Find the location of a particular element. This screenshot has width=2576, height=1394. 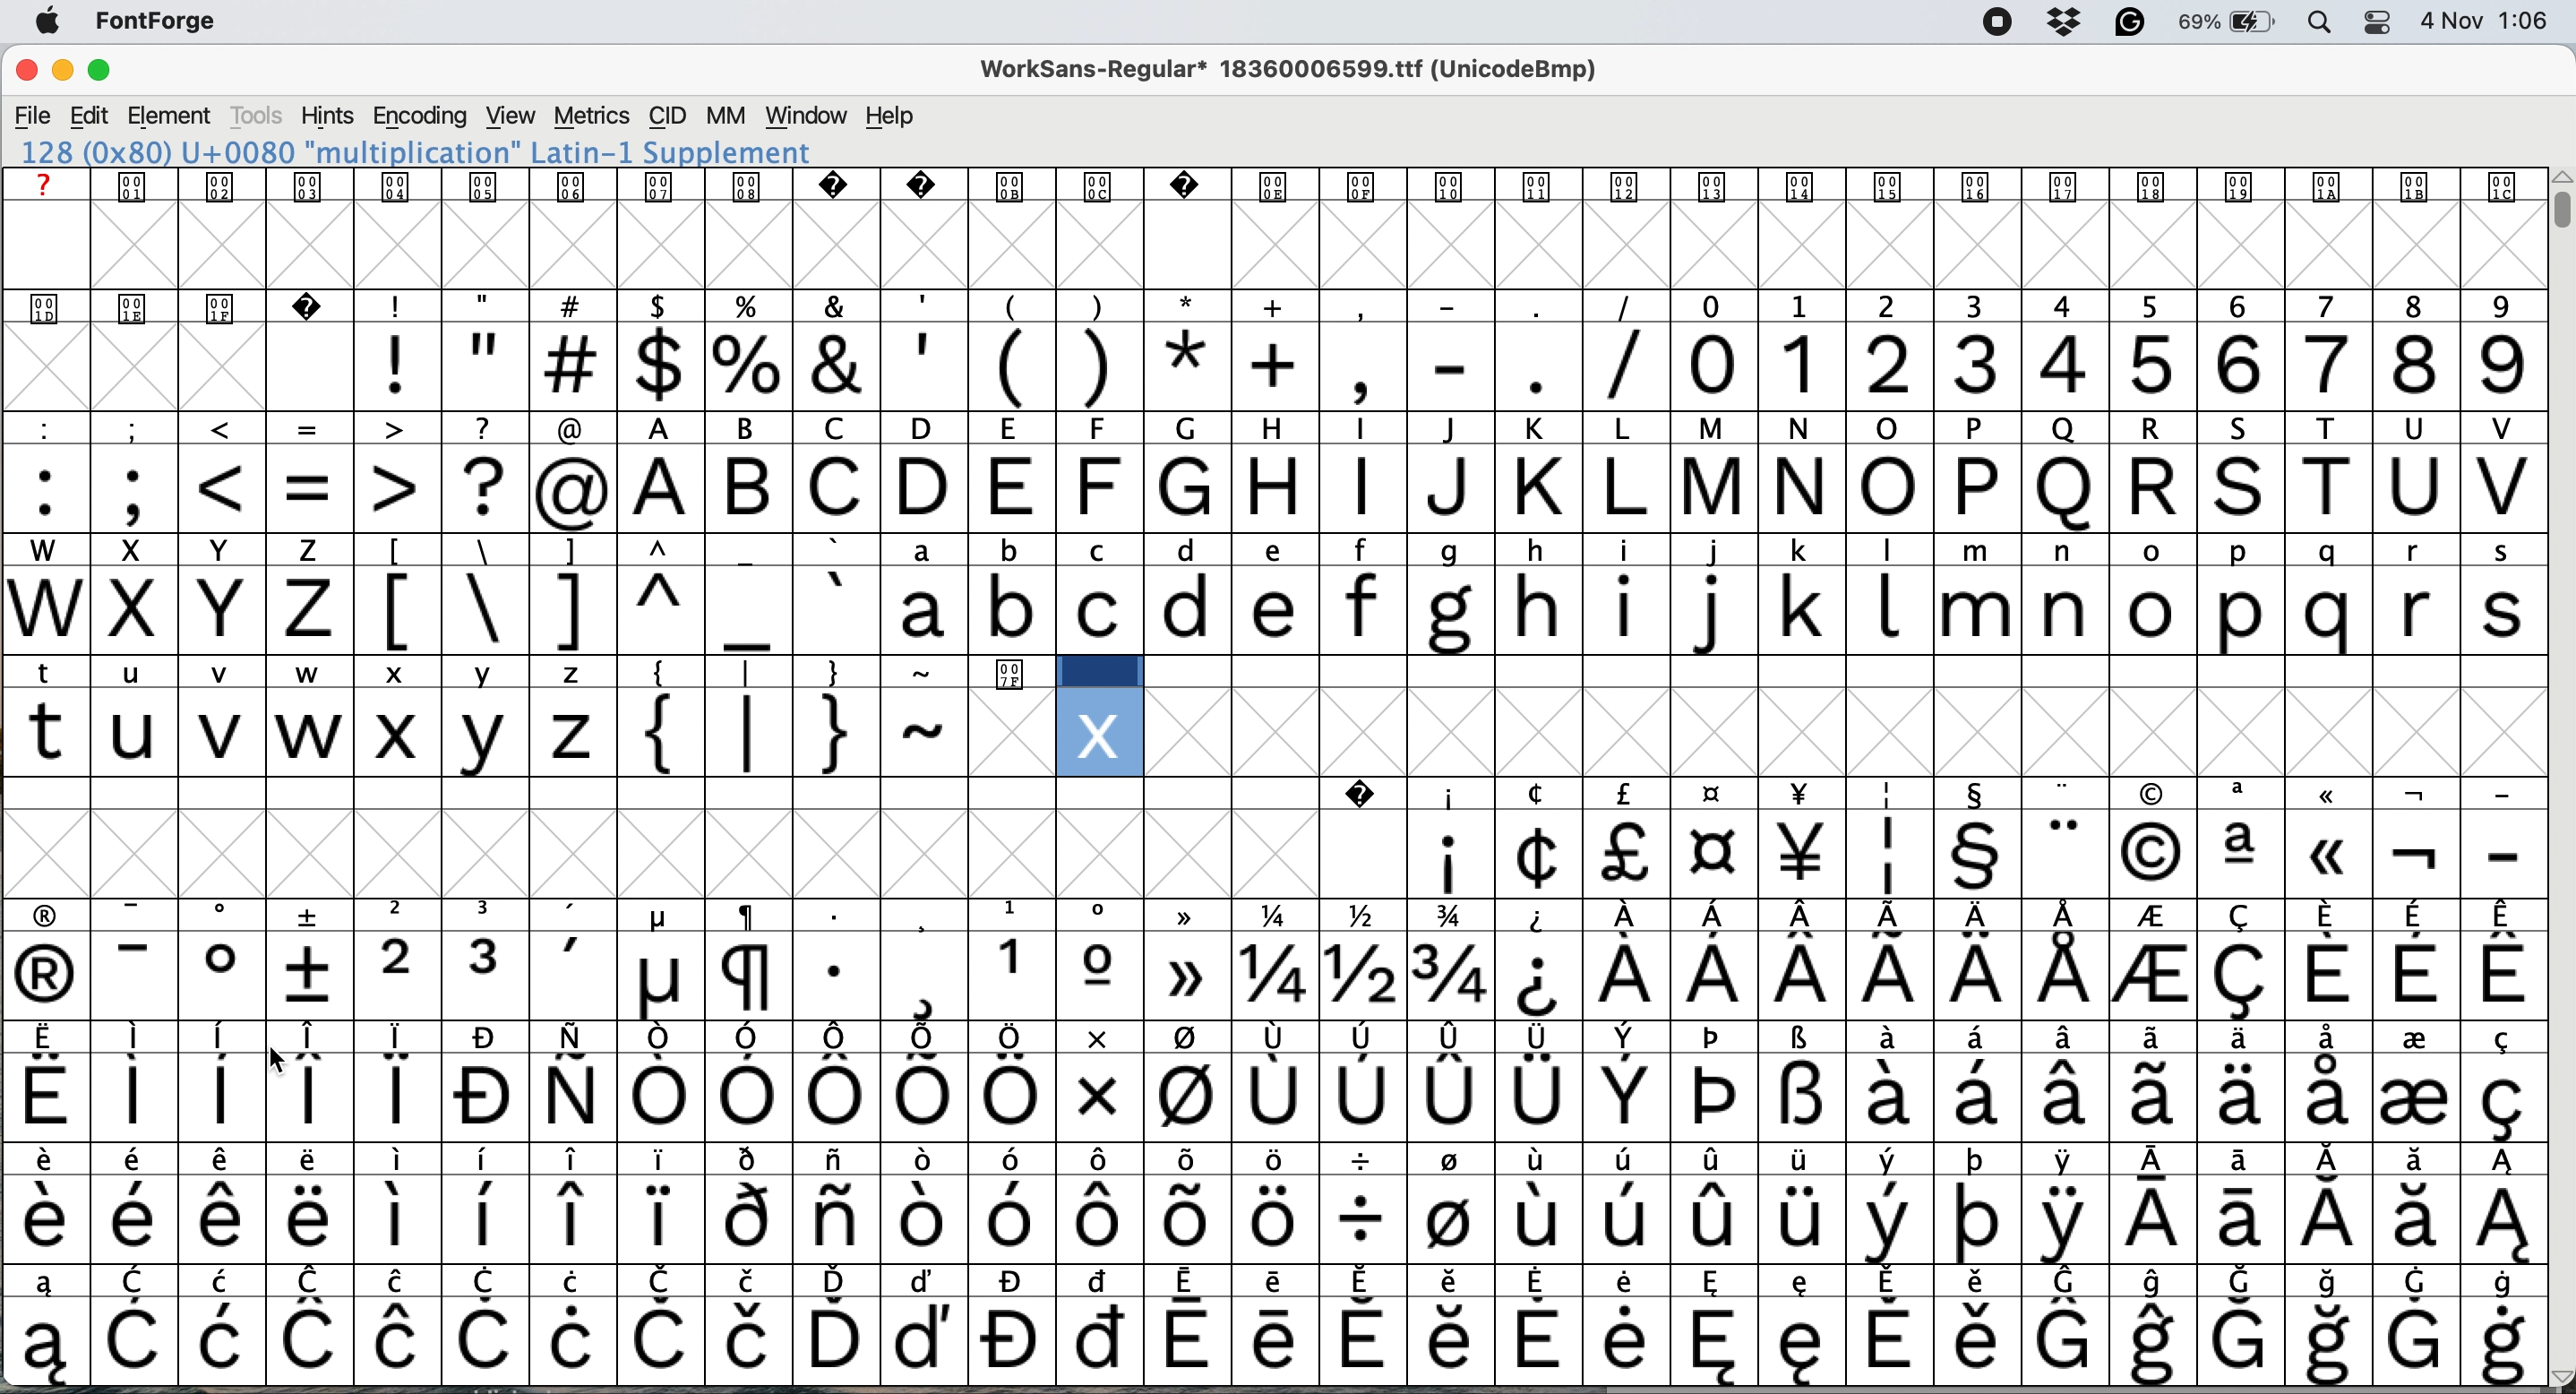

capital letters w to z is located at coordinates (172, 613).